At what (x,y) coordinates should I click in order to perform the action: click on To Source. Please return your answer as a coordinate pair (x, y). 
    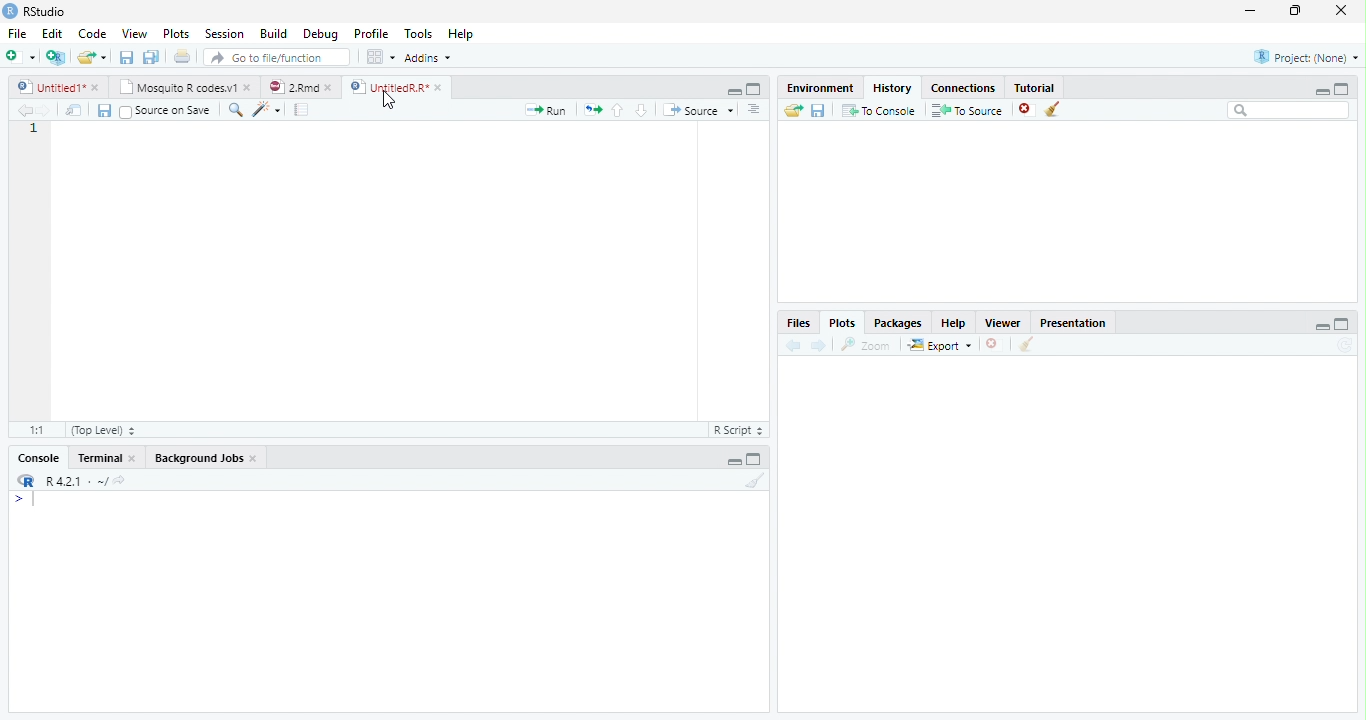
    Looking at the image, I should click on (966, 111).